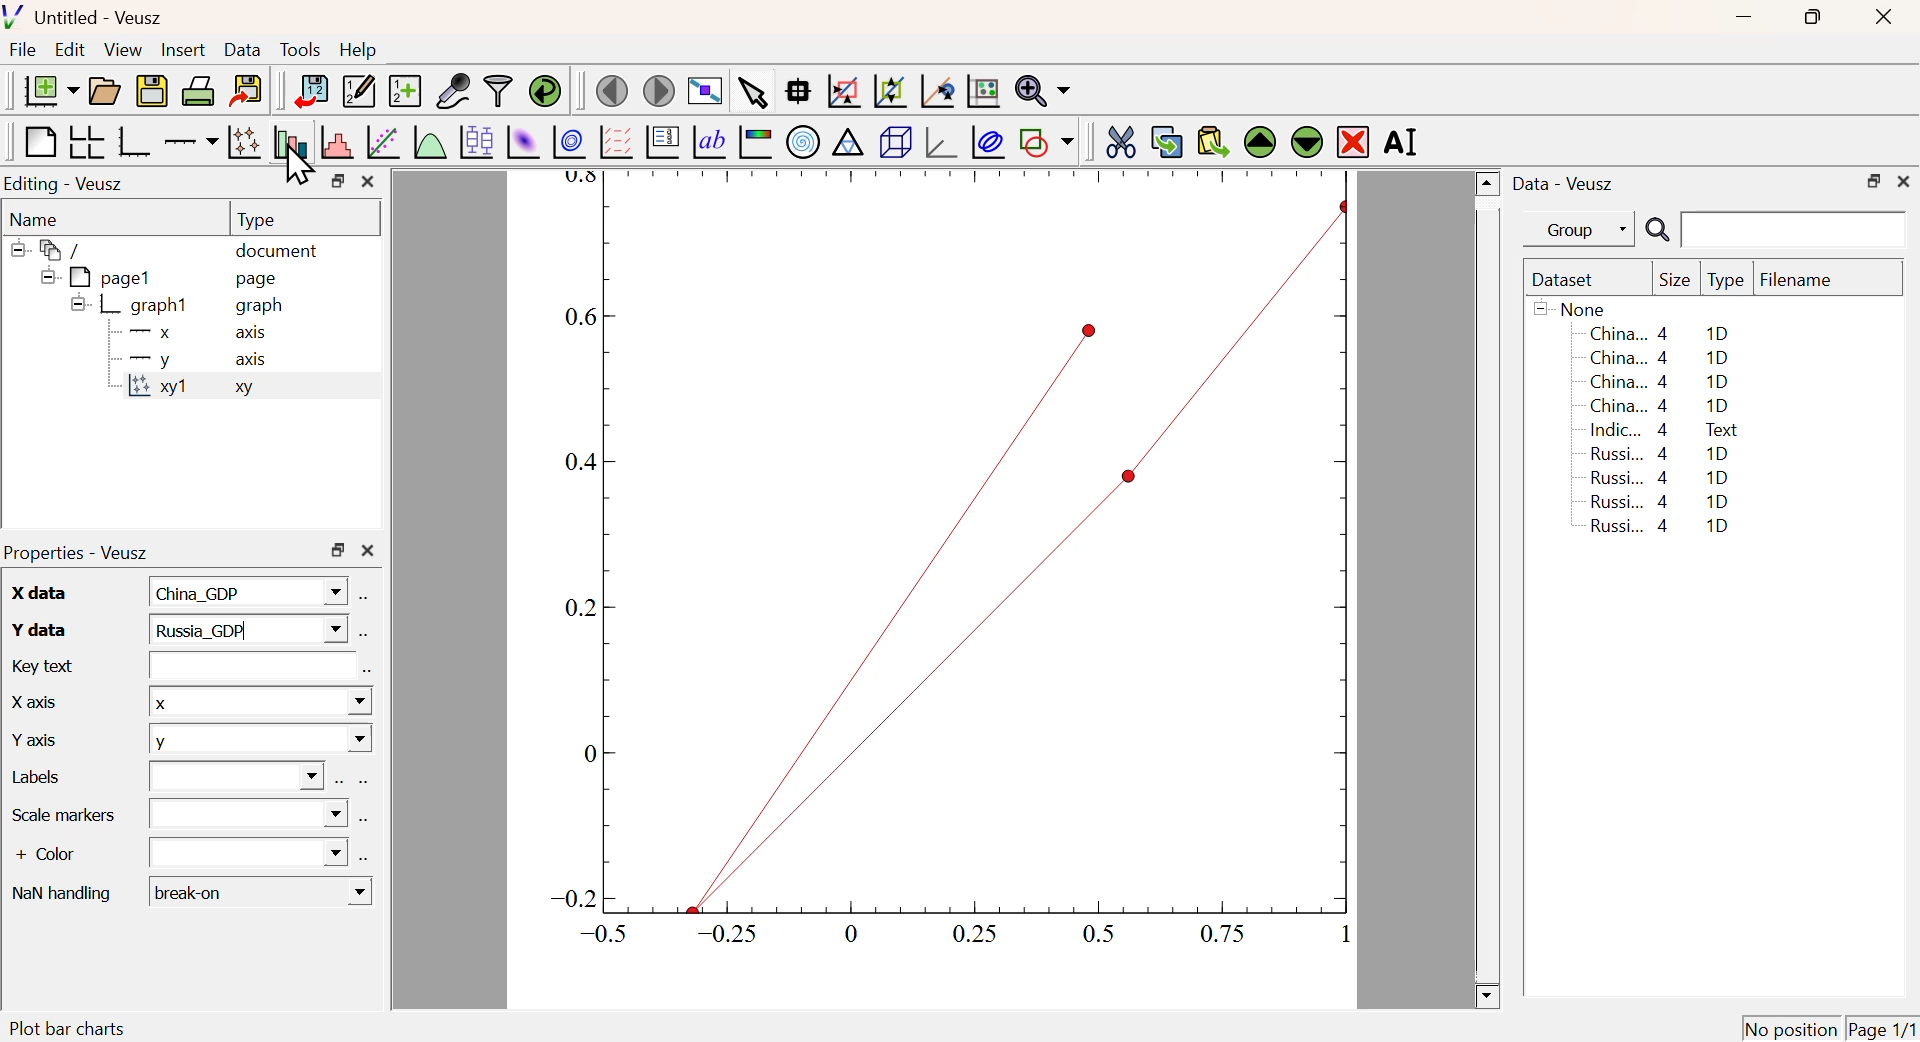  I want to click on Dropdown, so click(236, 777).